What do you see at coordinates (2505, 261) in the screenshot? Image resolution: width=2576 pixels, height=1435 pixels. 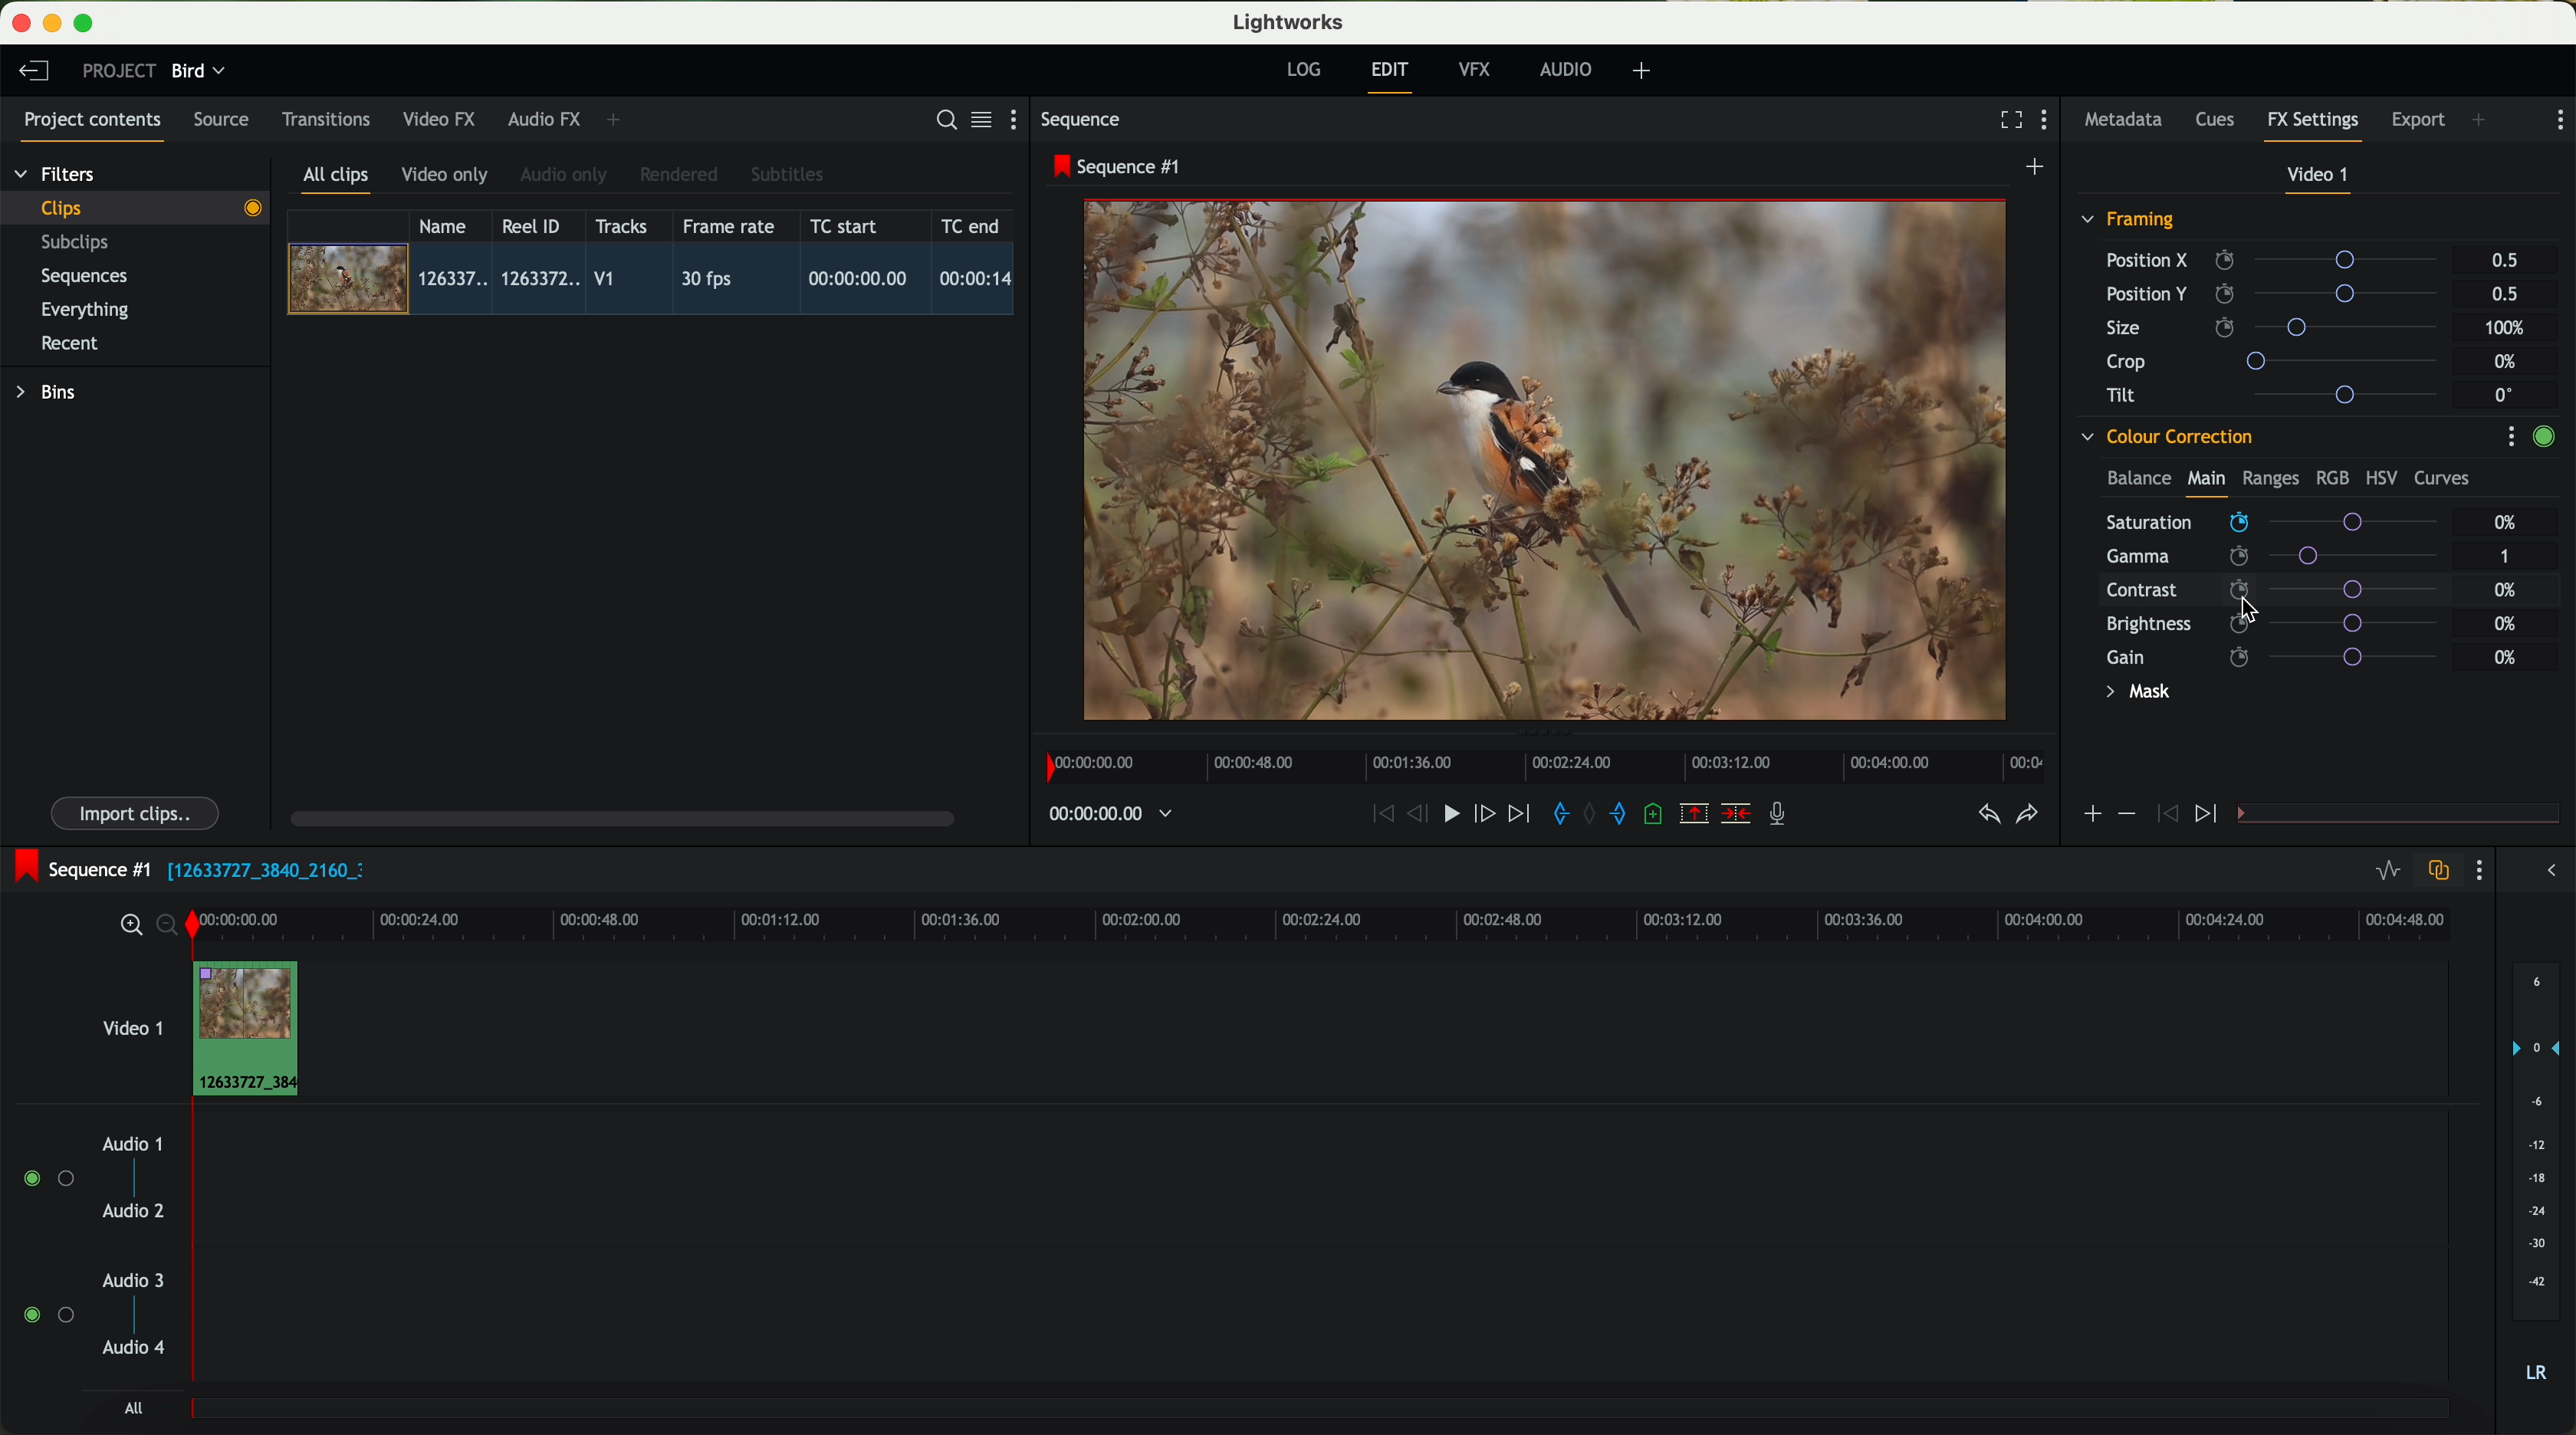 I see `0.5` at bounding box center [2505, 261].